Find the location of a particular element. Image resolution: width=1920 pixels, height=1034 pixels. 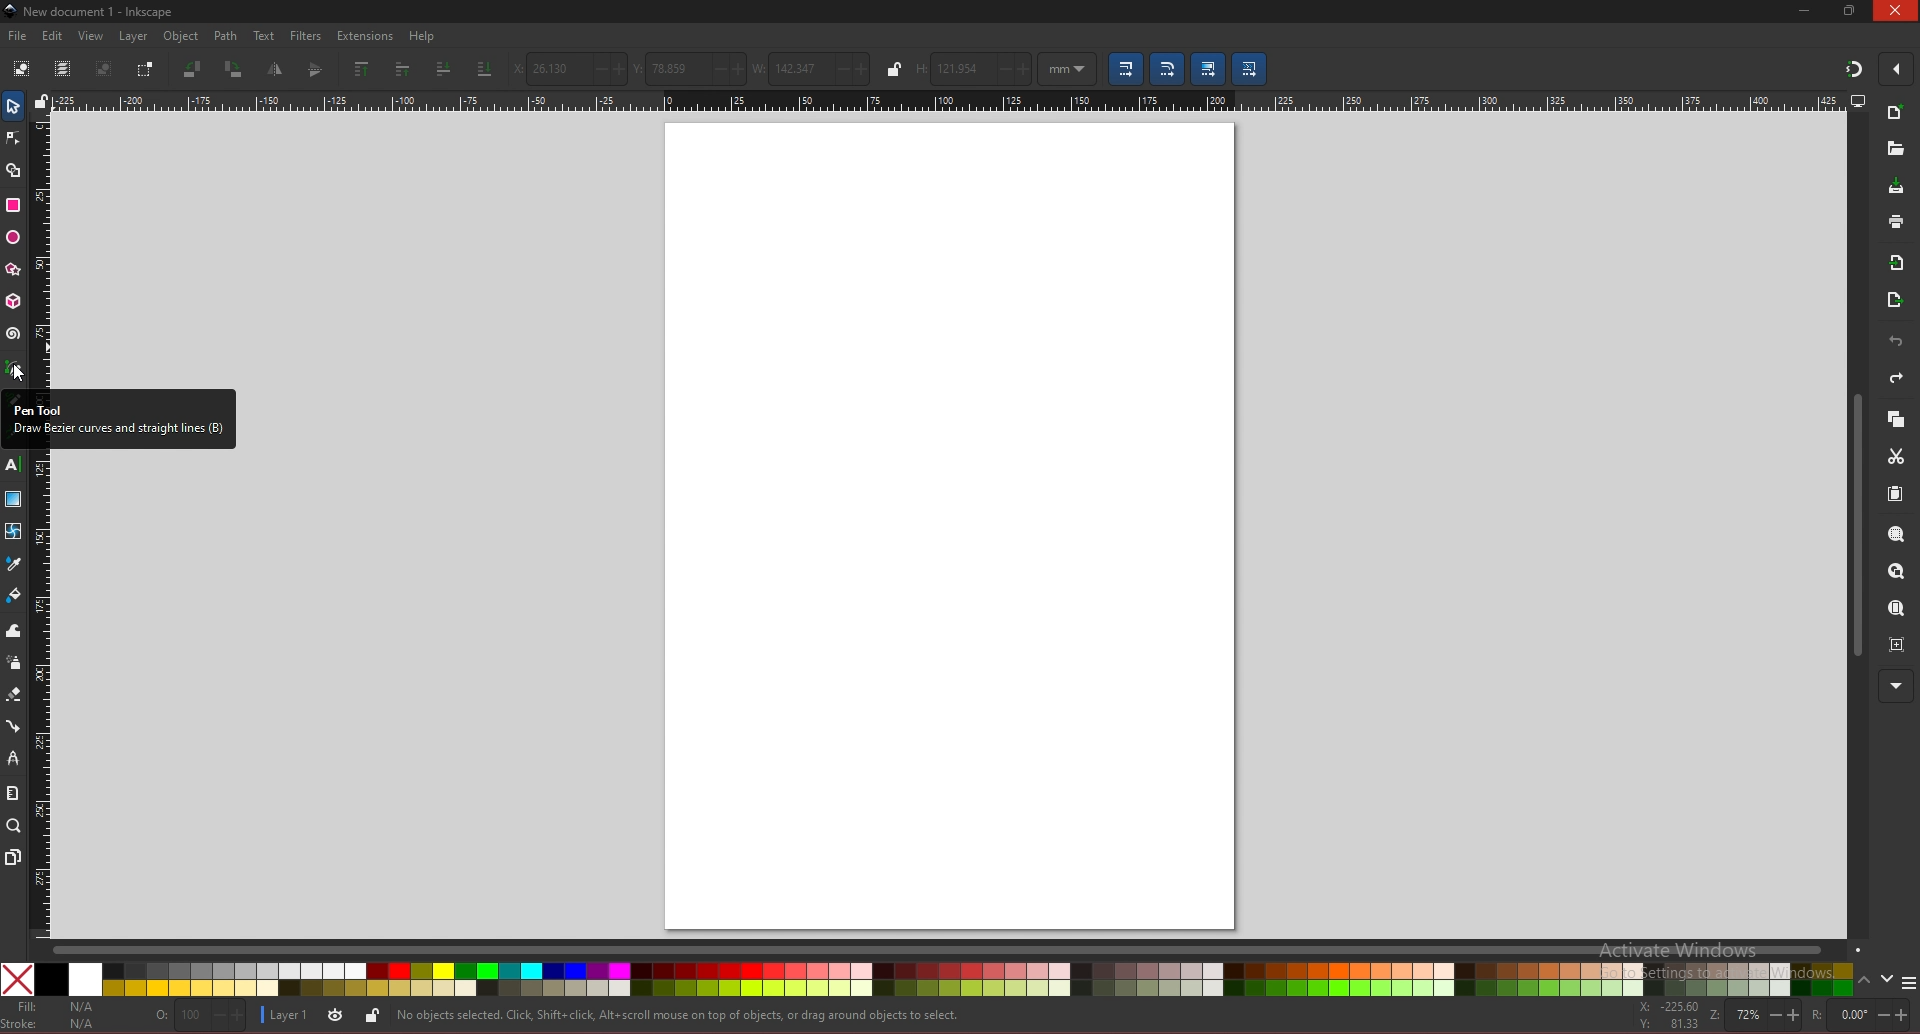

title is located at coordinates (92, 10).